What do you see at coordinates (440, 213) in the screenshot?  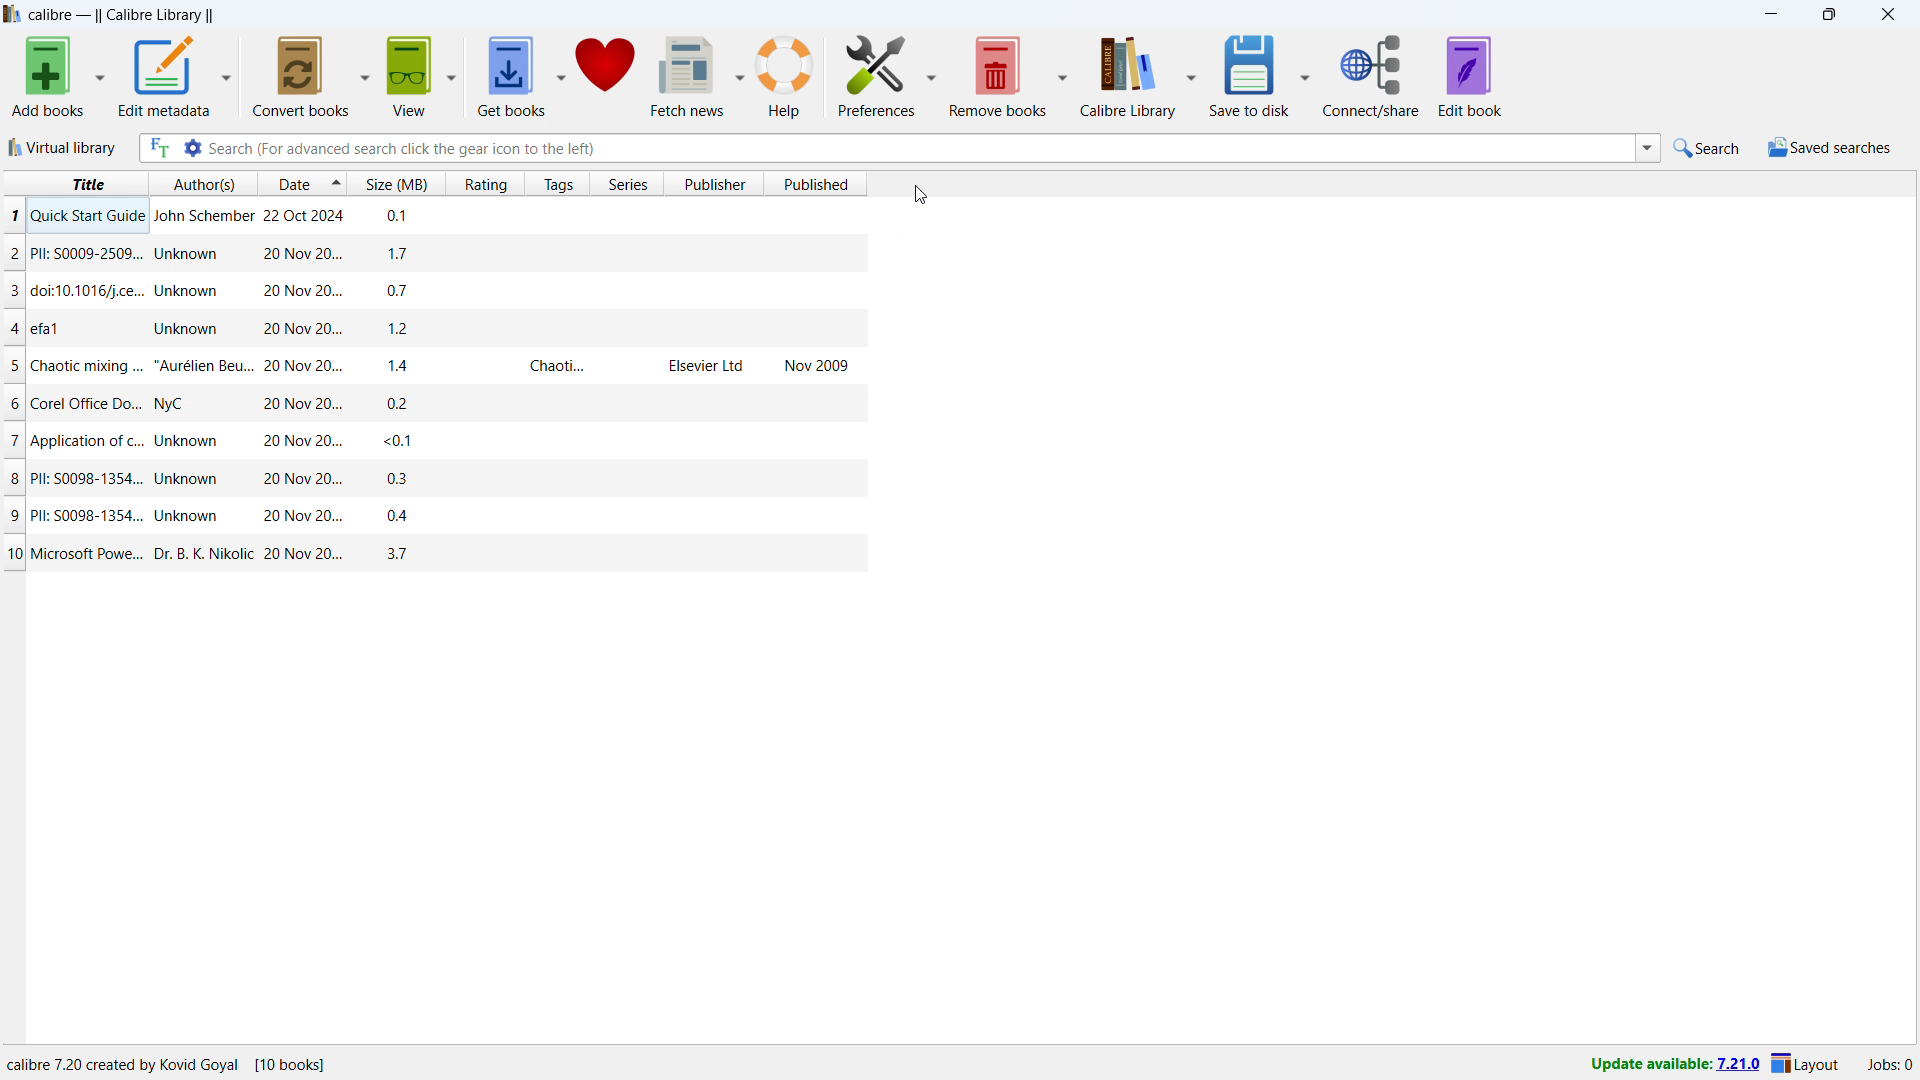 I see `1 Ouick Start Guide lohn Schember 22 Oct 2024 n1` at bounding box center [440, 213].